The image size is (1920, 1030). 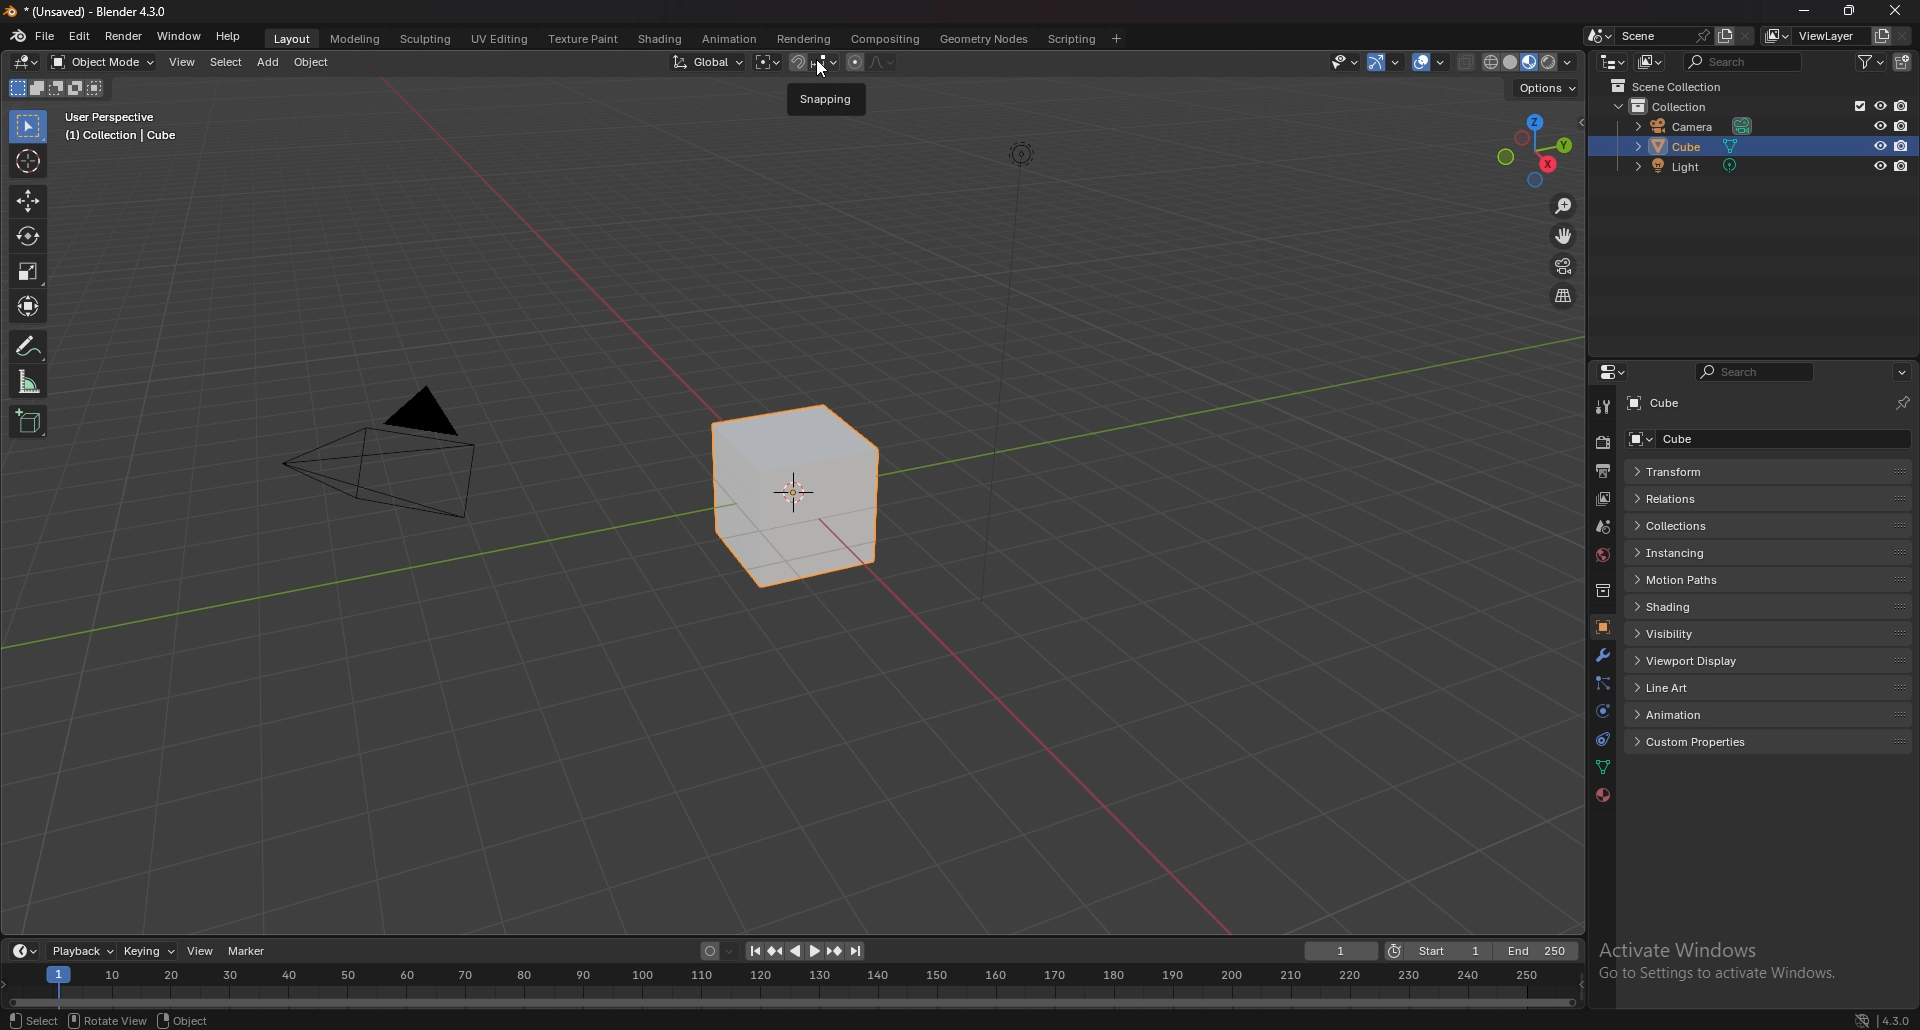 What do you see at coordinates (28, 201) in the screenshot?
I see `move` at bounding box center [28, 201].